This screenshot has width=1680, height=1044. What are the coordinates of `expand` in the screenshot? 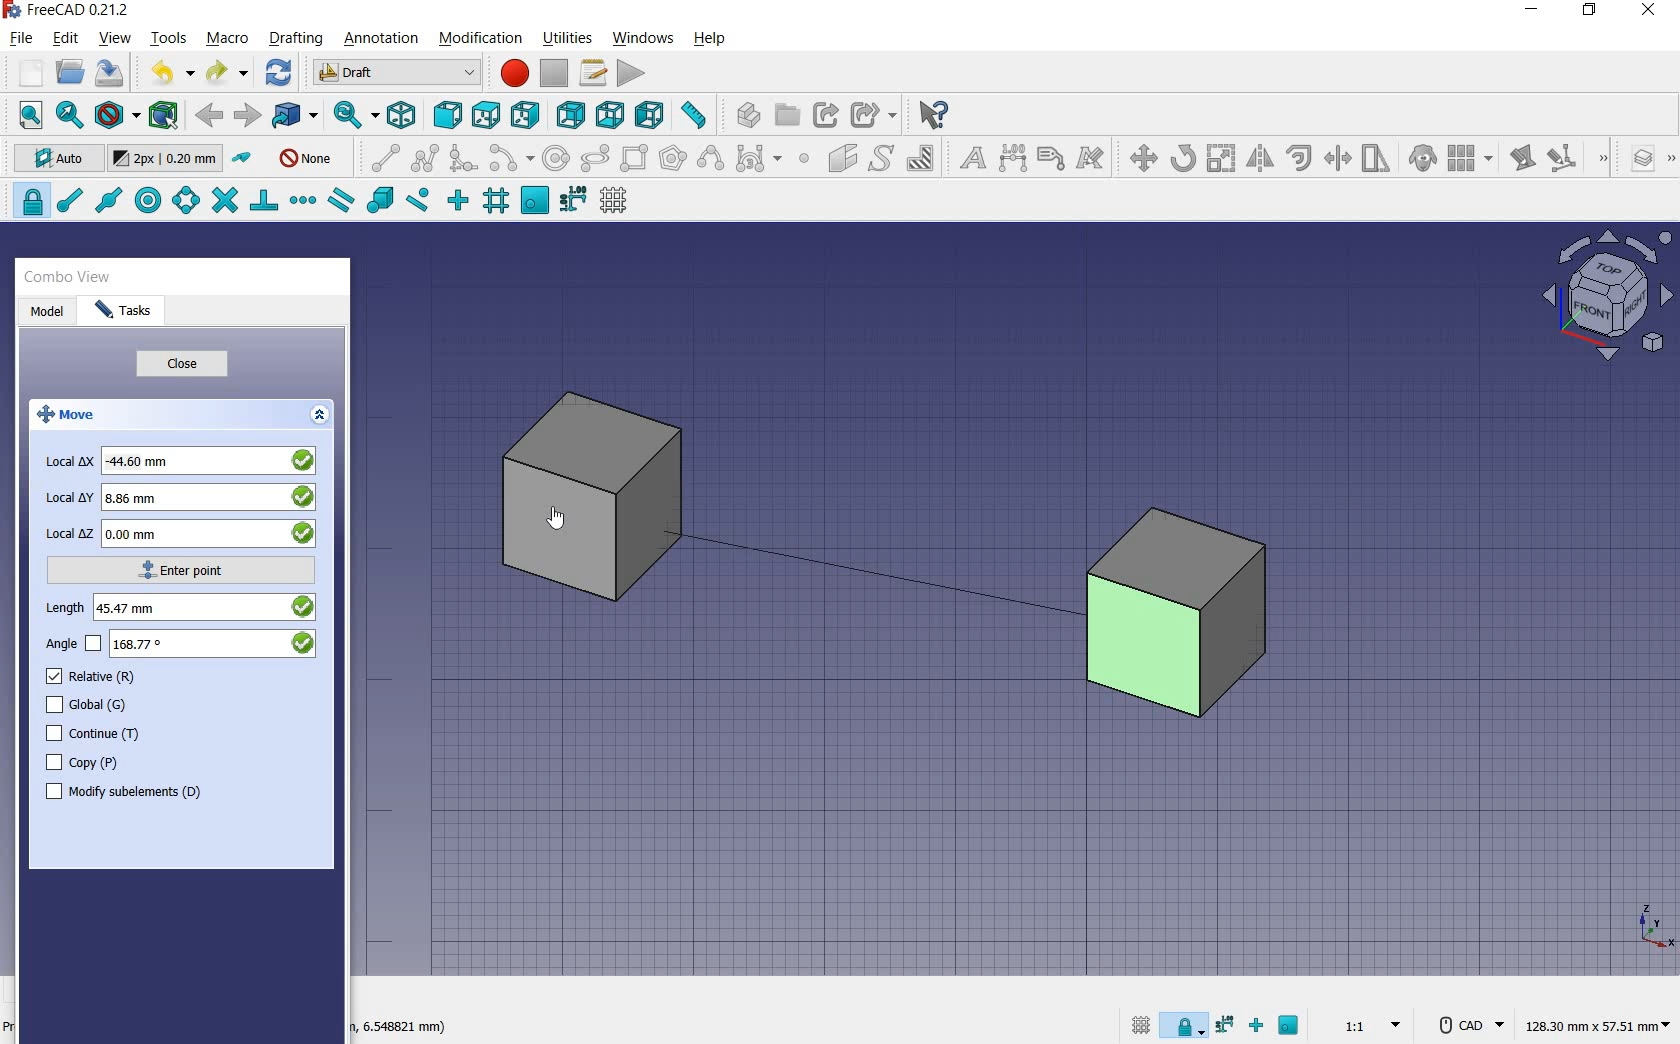 It's located at (322, 415).